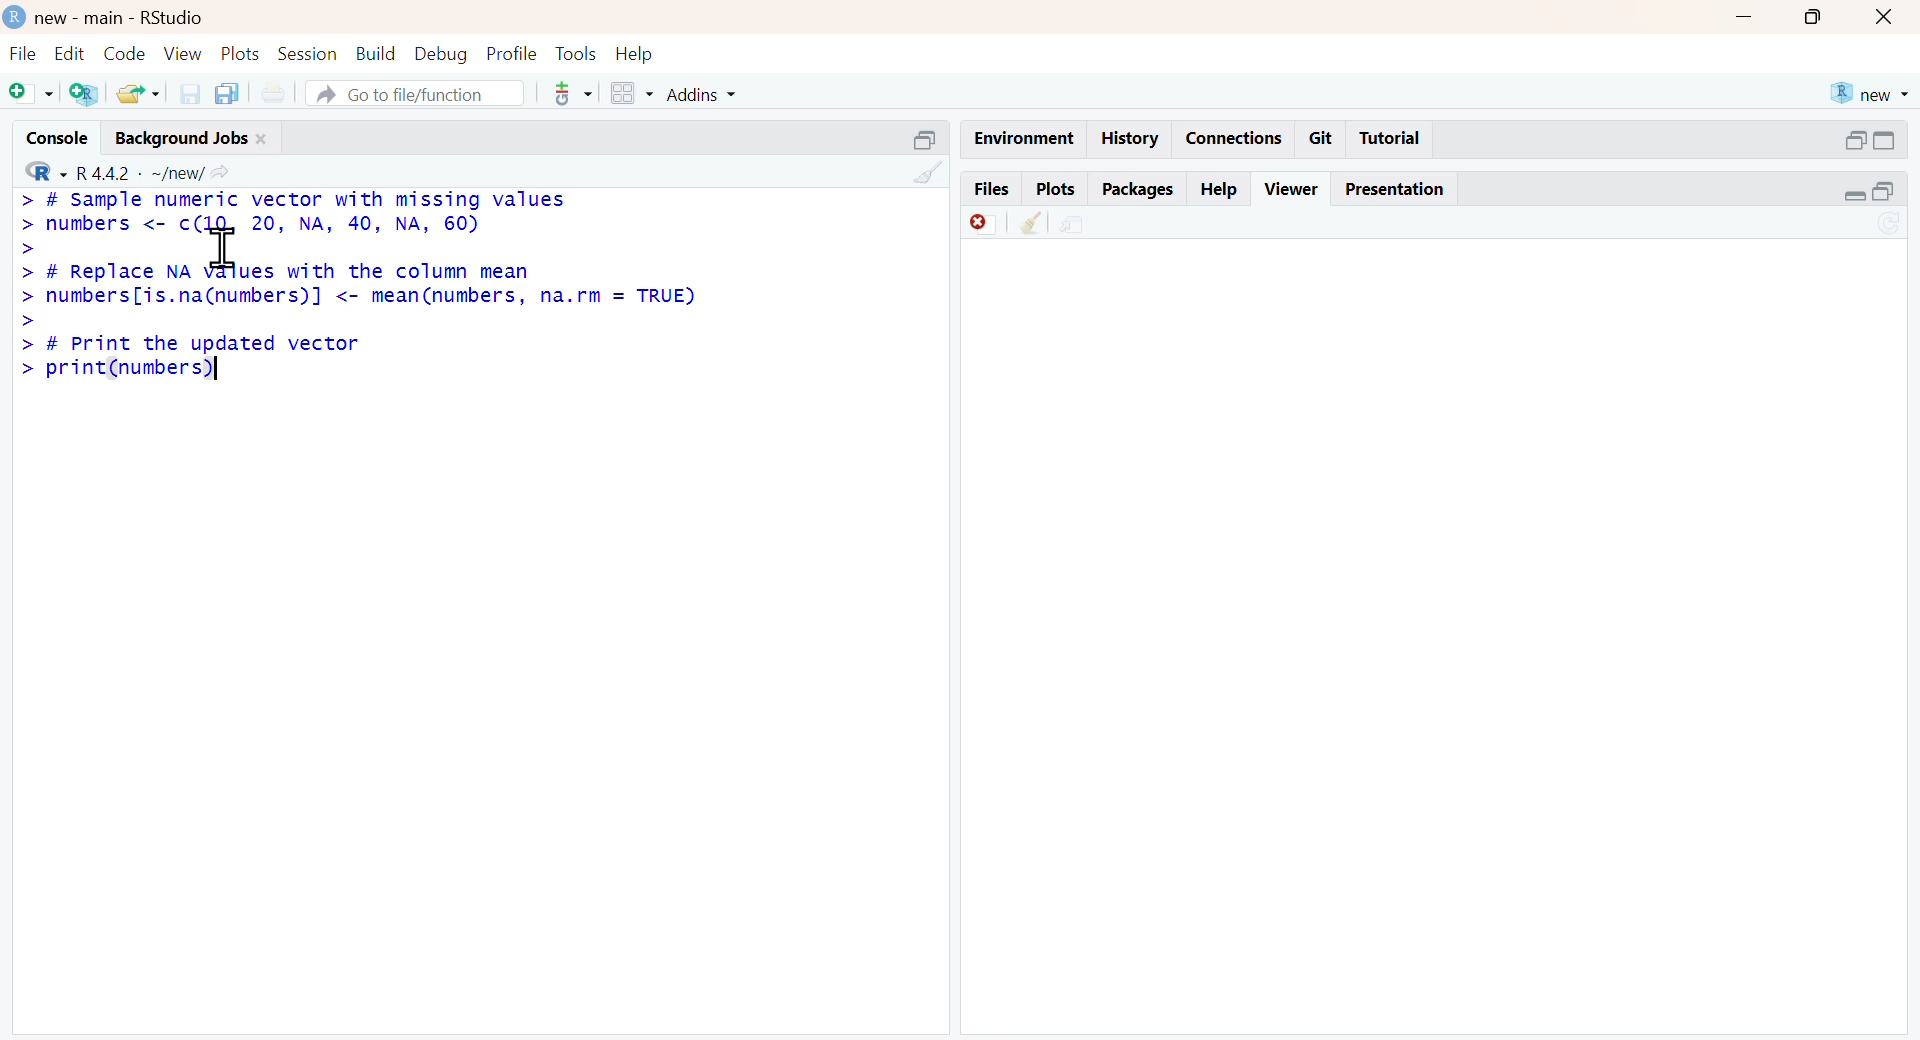 This screenshot has height=1040, width=1920. I want to click on tools, so click(575, 94).